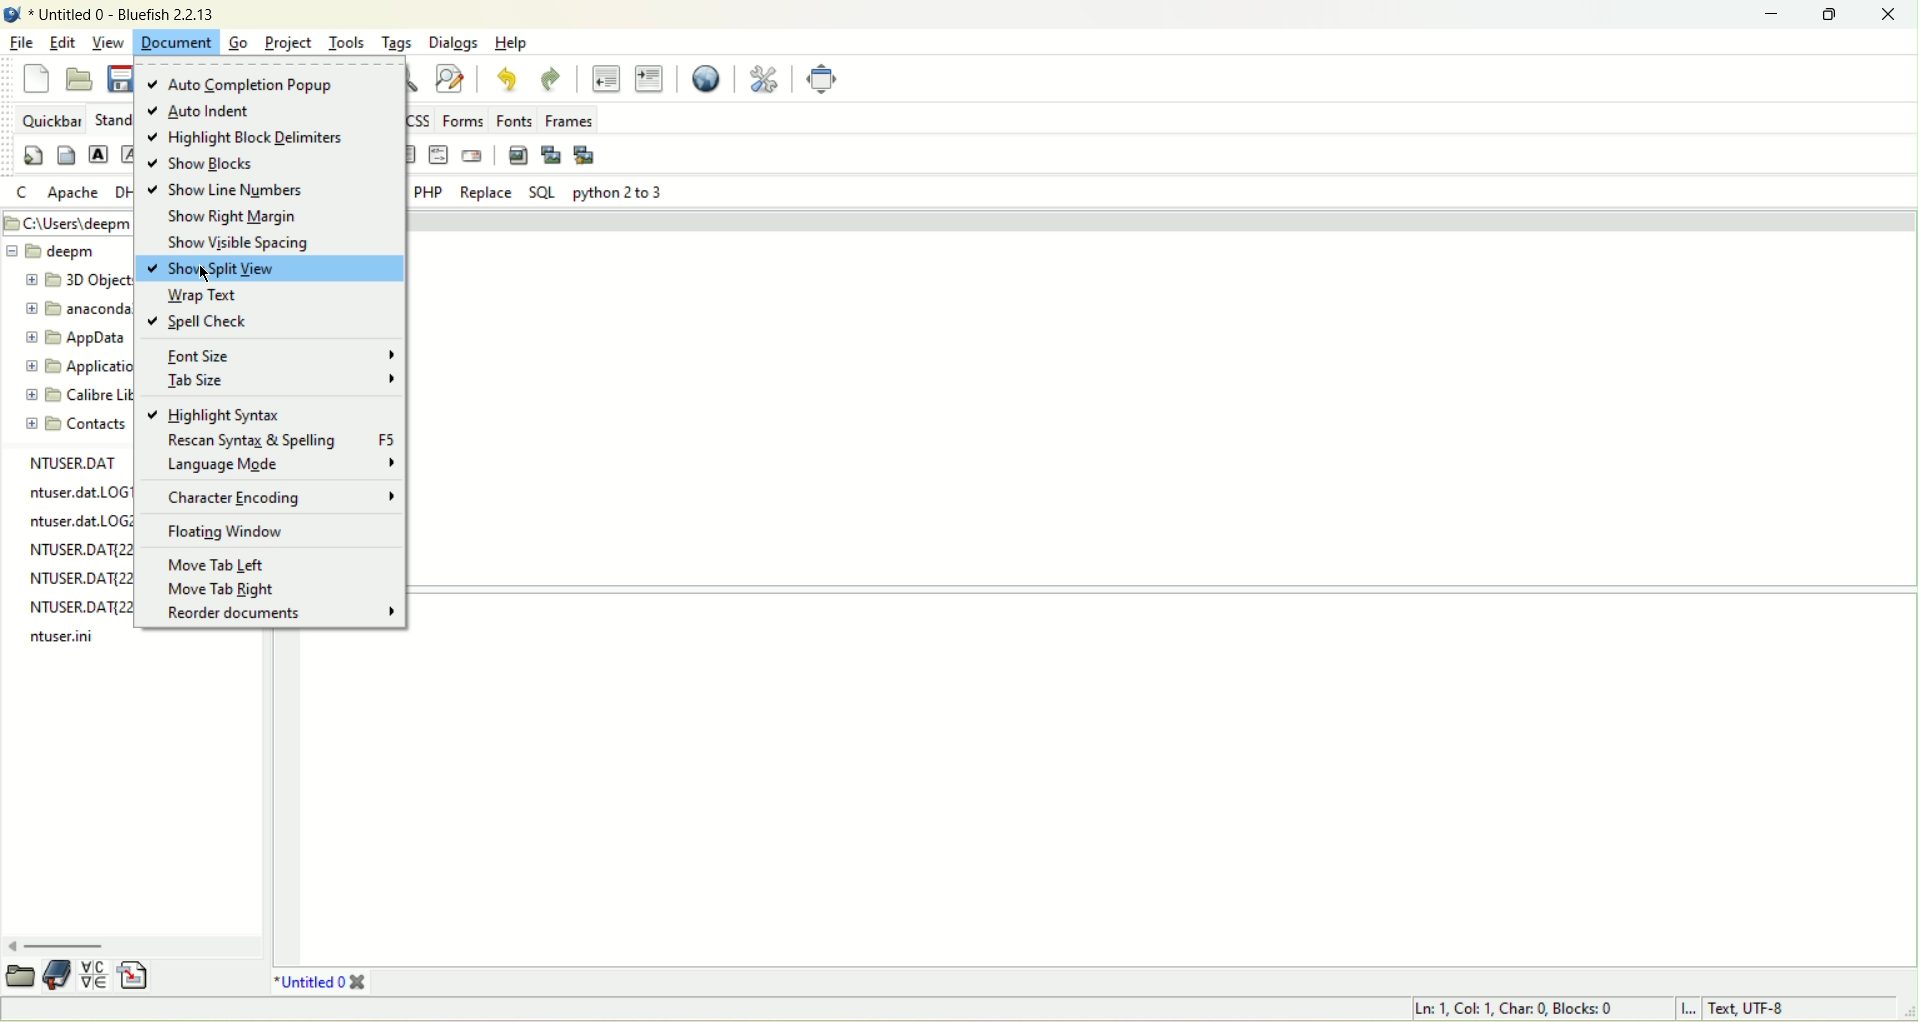  Describe the element at coordinates (281, 379) in the screenshot. I see `tab size` at that location.